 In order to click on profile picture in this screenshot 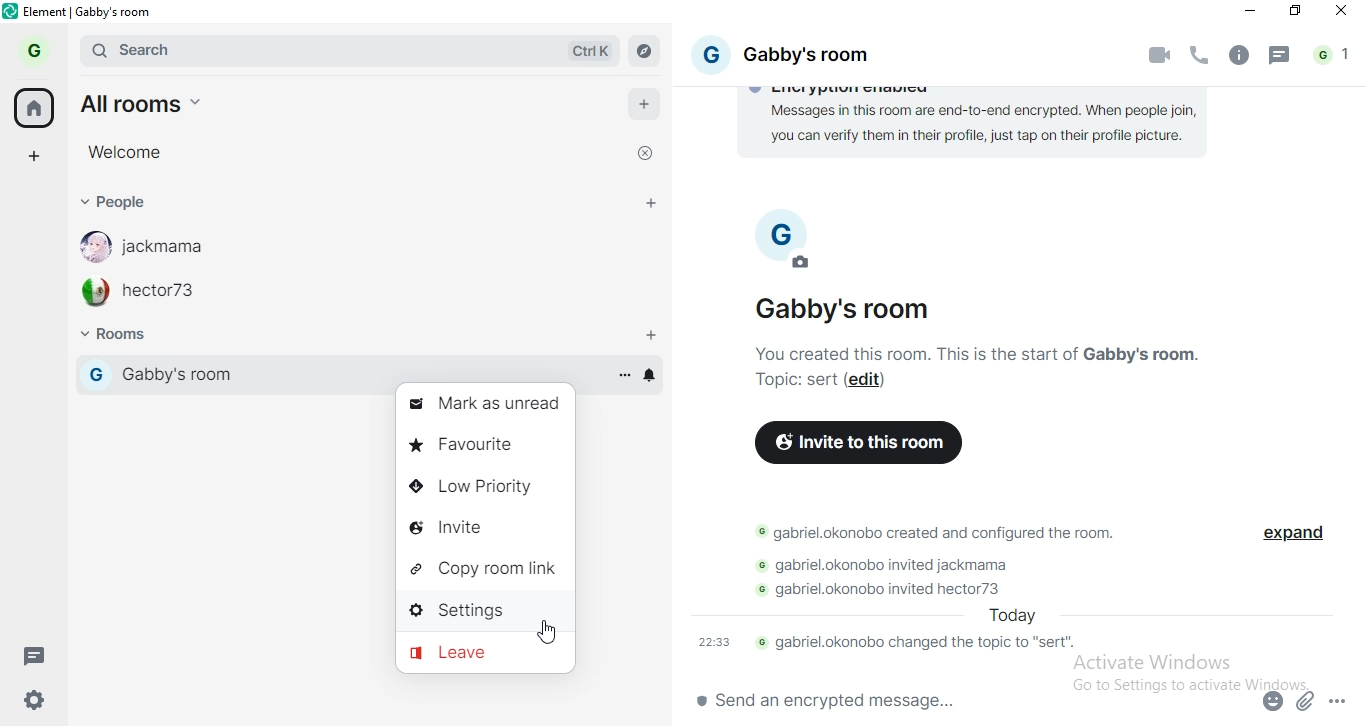, I will do `click(776, 219)`.